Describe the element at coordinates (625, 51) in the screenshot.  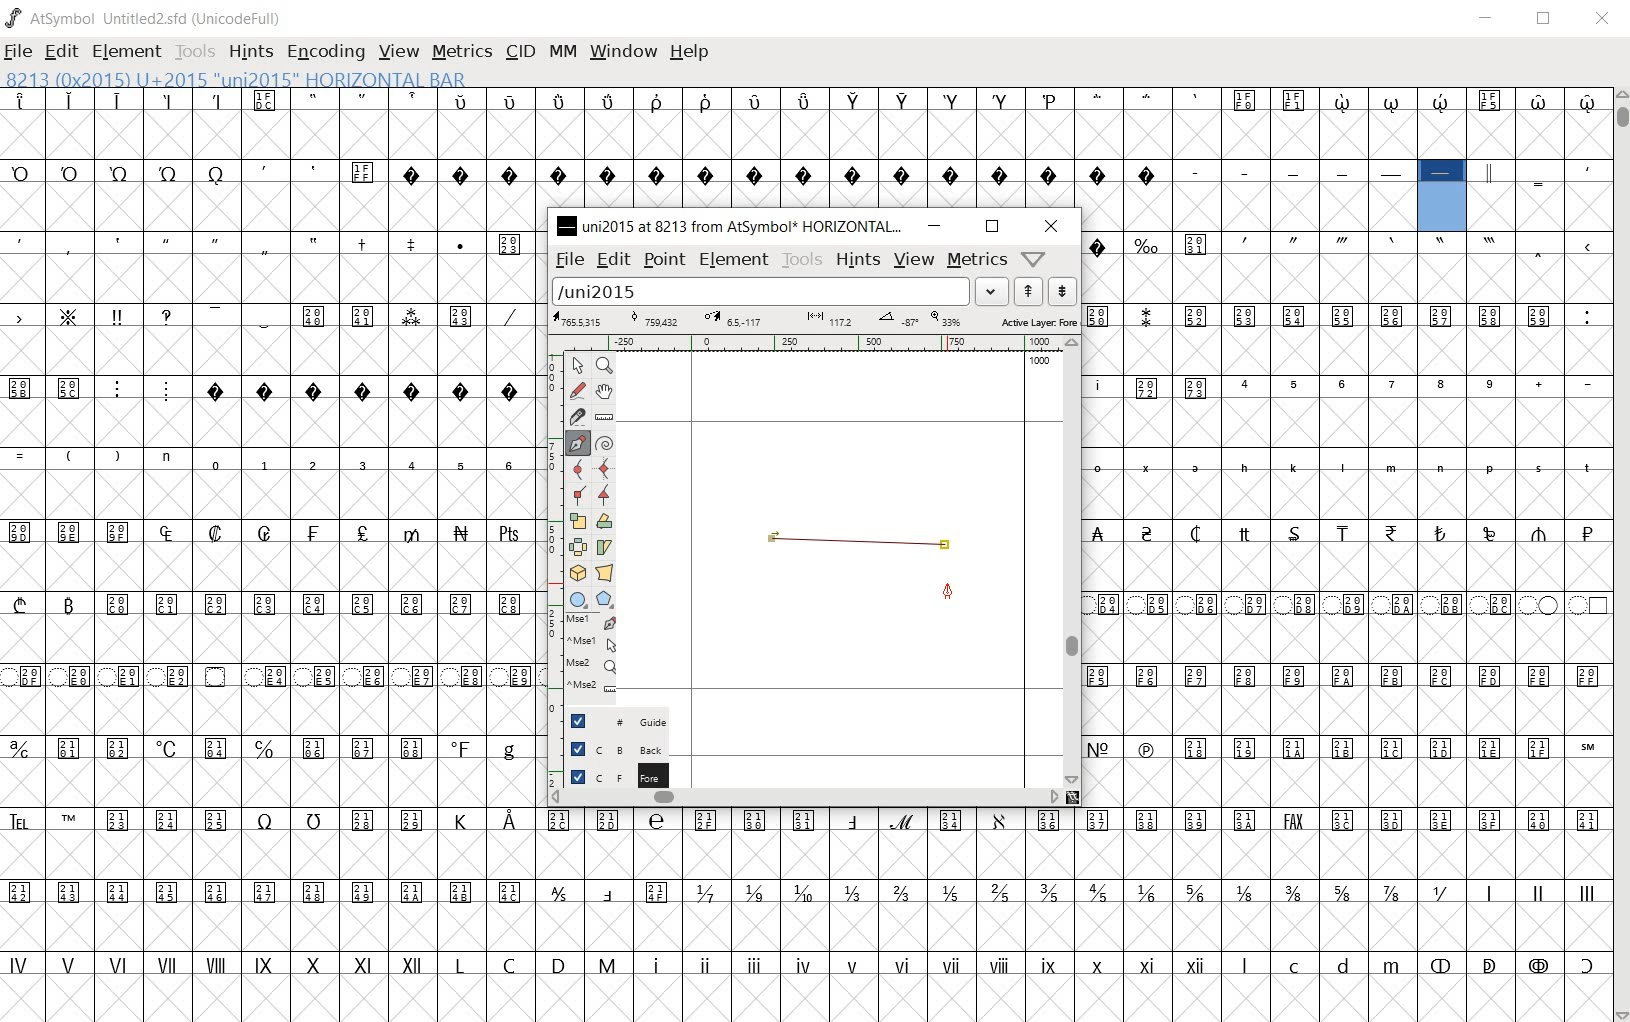
I see `WINDOW` at that location.